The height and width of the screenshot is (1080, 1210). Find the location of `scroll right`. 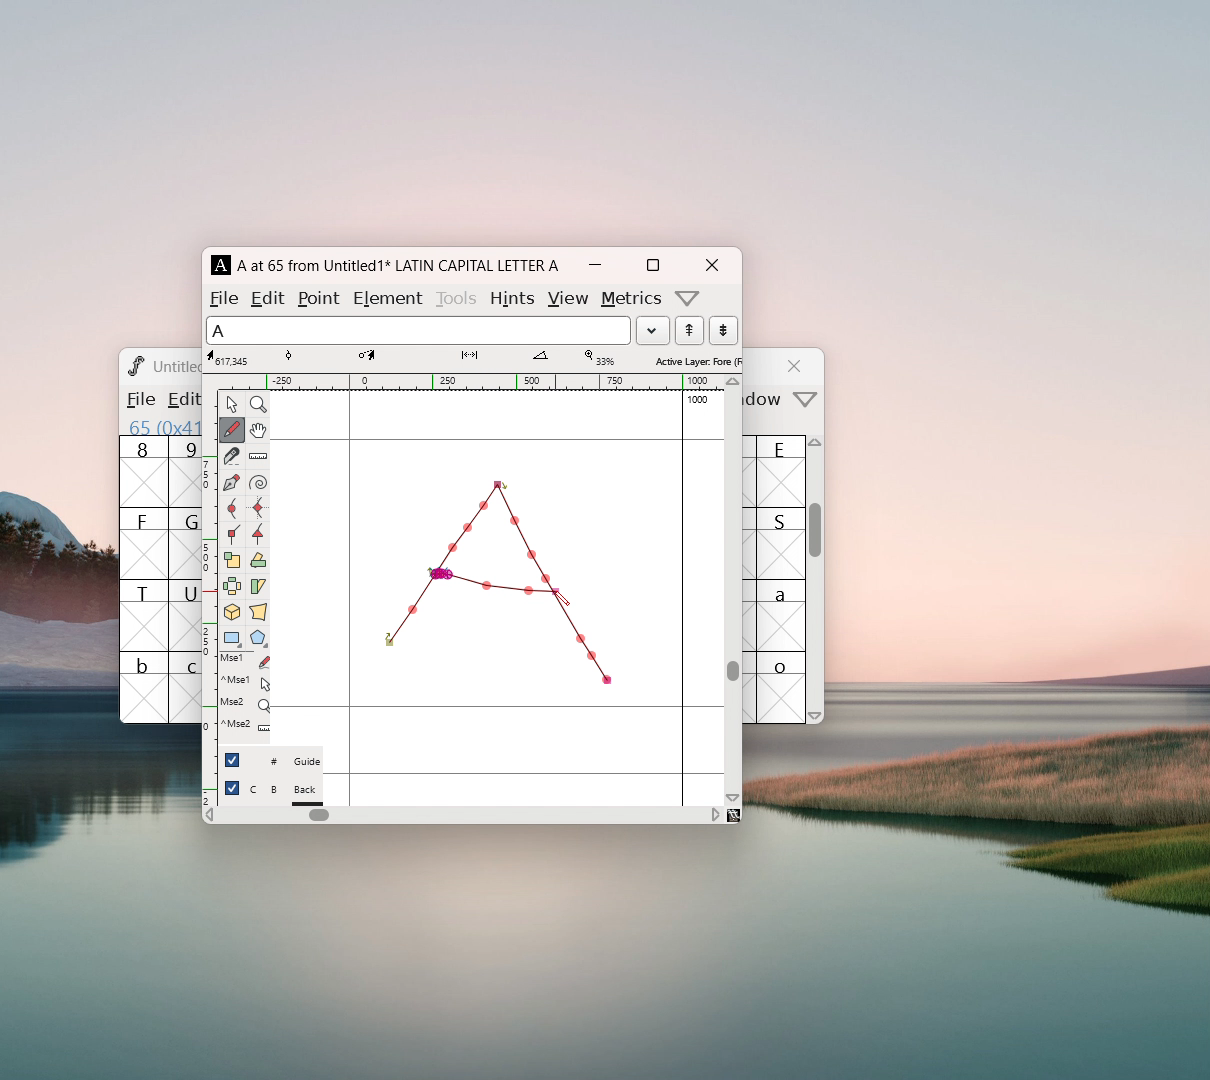

scroll right is located at coordinates (715, 814).